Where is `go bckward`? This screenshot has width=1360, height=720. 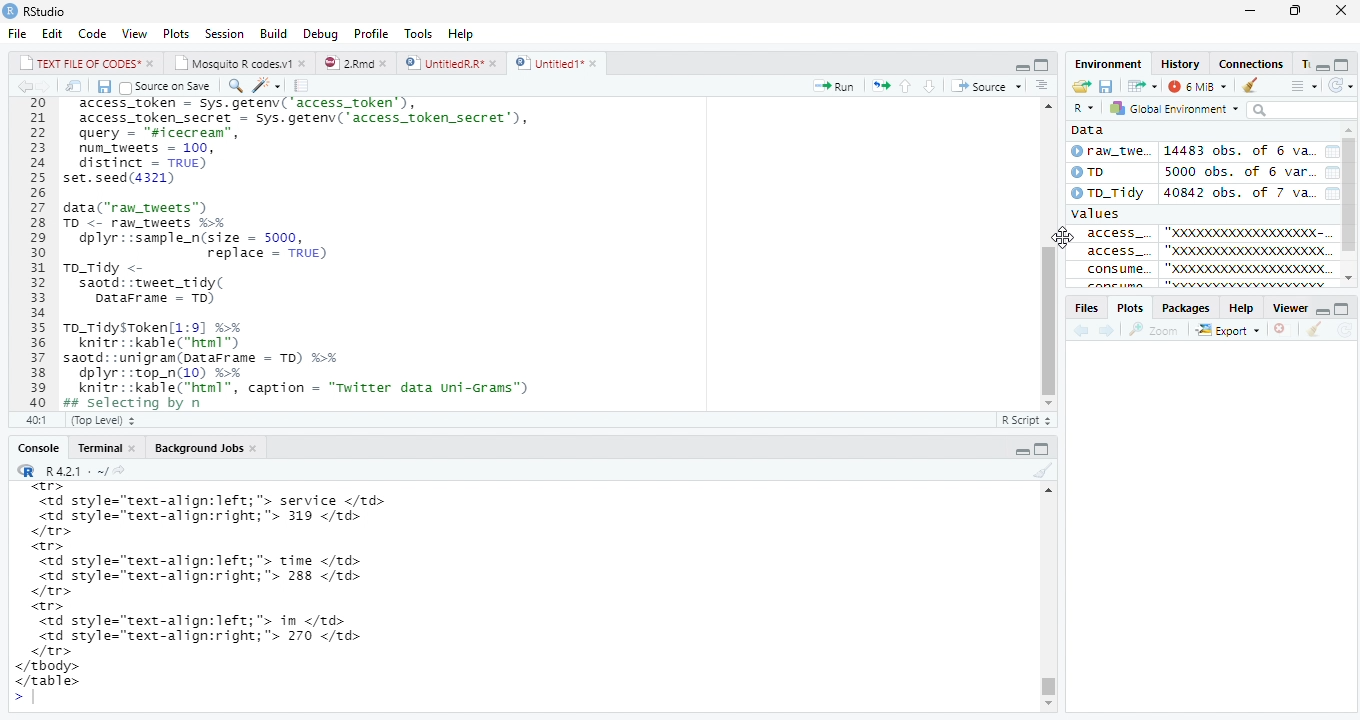
go bckward is located at coordinates (32, 85).